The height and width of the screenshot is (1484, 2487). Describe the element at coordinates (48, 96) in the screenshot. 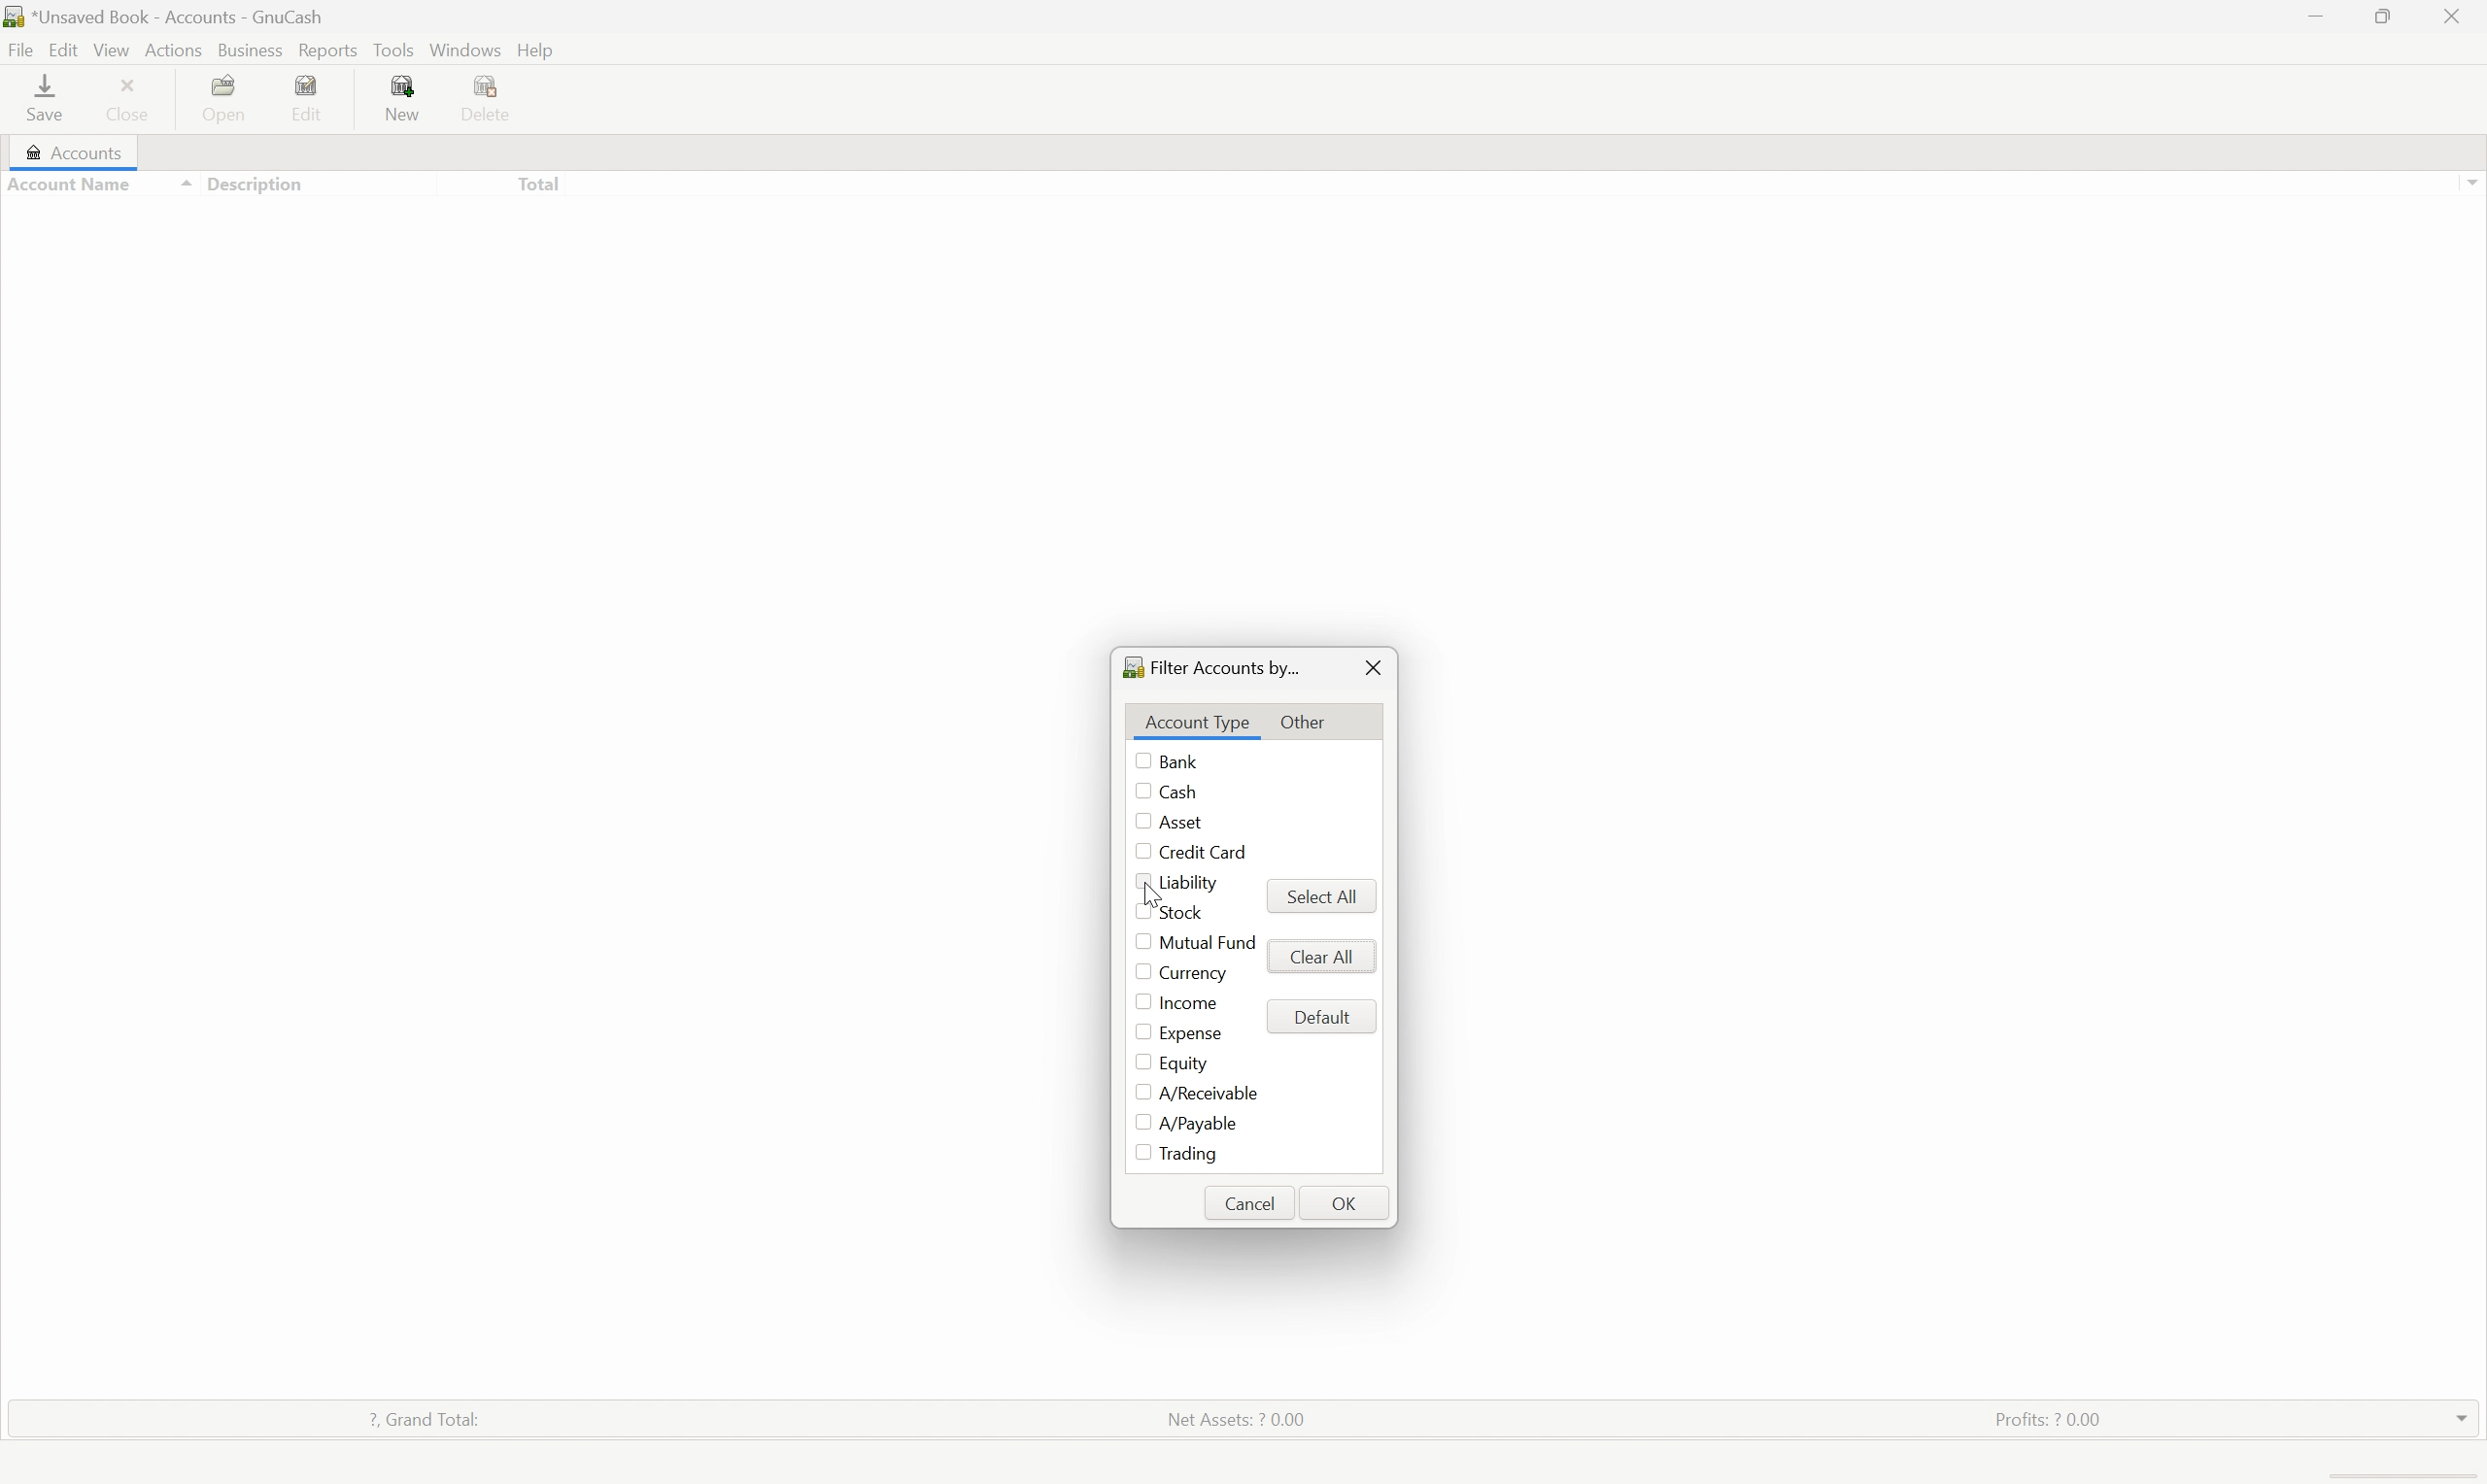

I see `save` at that location.